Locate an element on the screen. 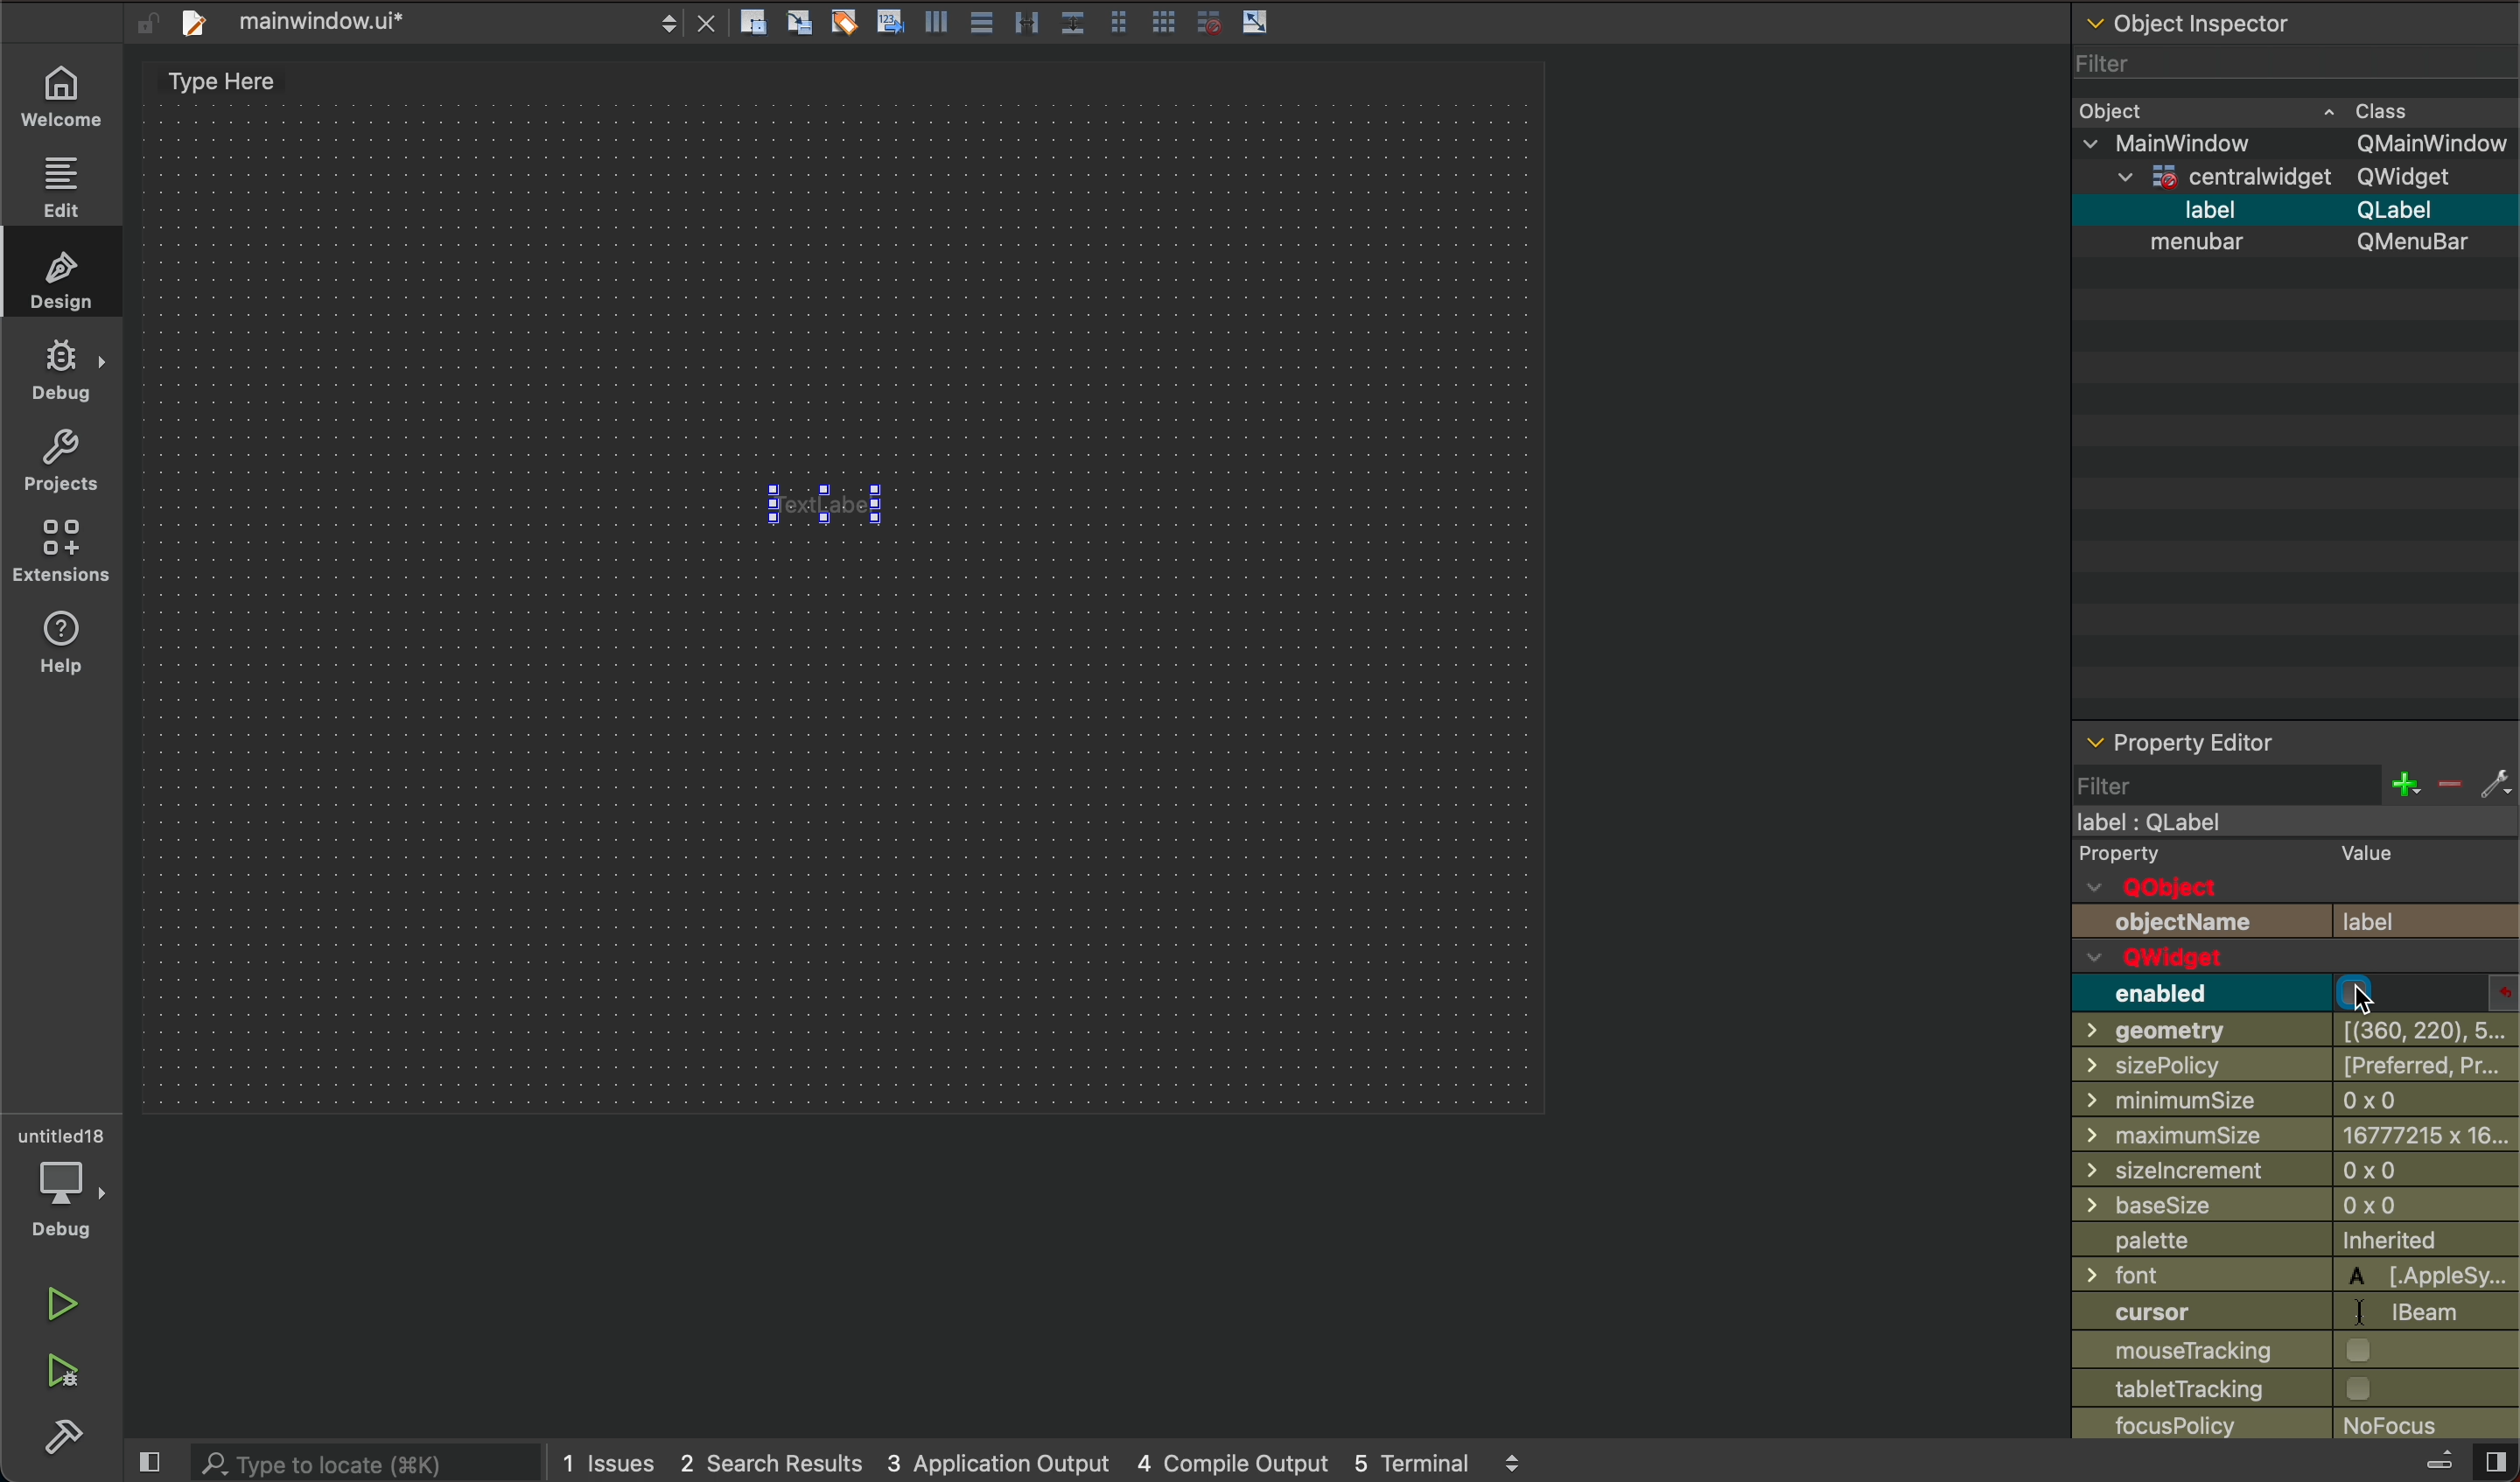 This screenshot has width=2520, height=1482. Property is located at coordinates (2147, 851).